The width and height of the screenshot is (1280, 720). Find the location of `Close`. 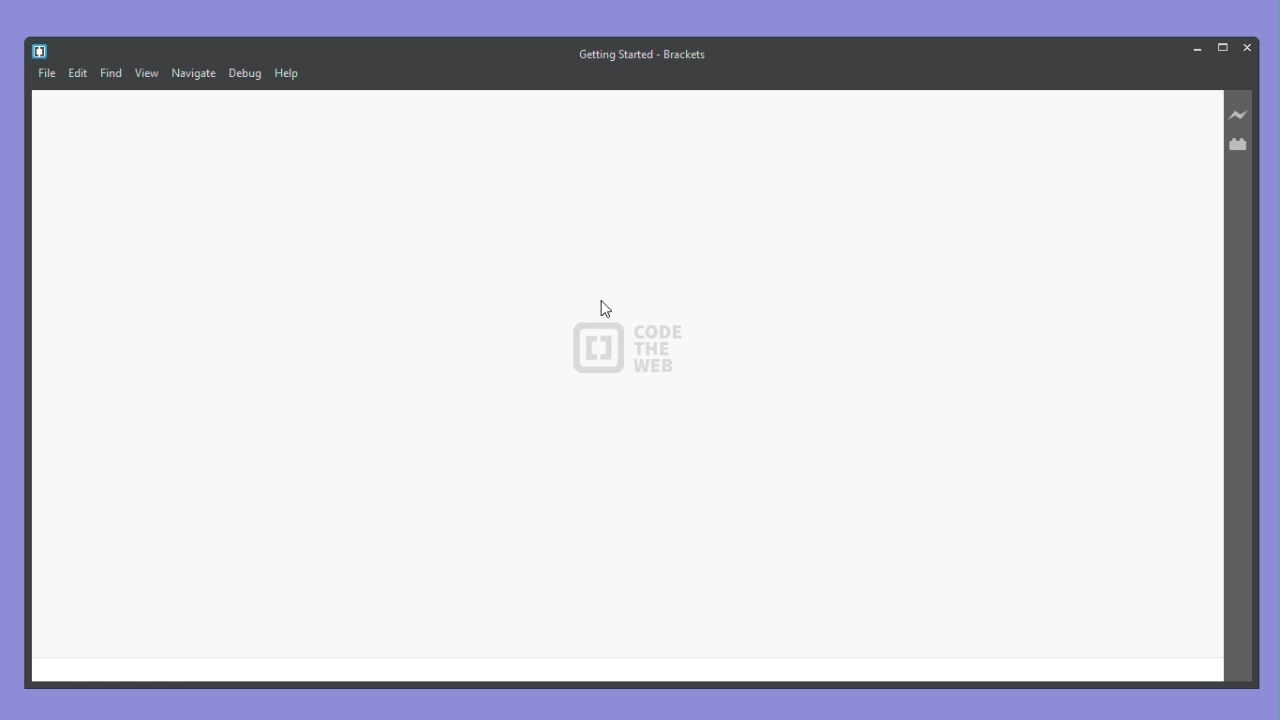

Close is located at coordinates (1247, 46).